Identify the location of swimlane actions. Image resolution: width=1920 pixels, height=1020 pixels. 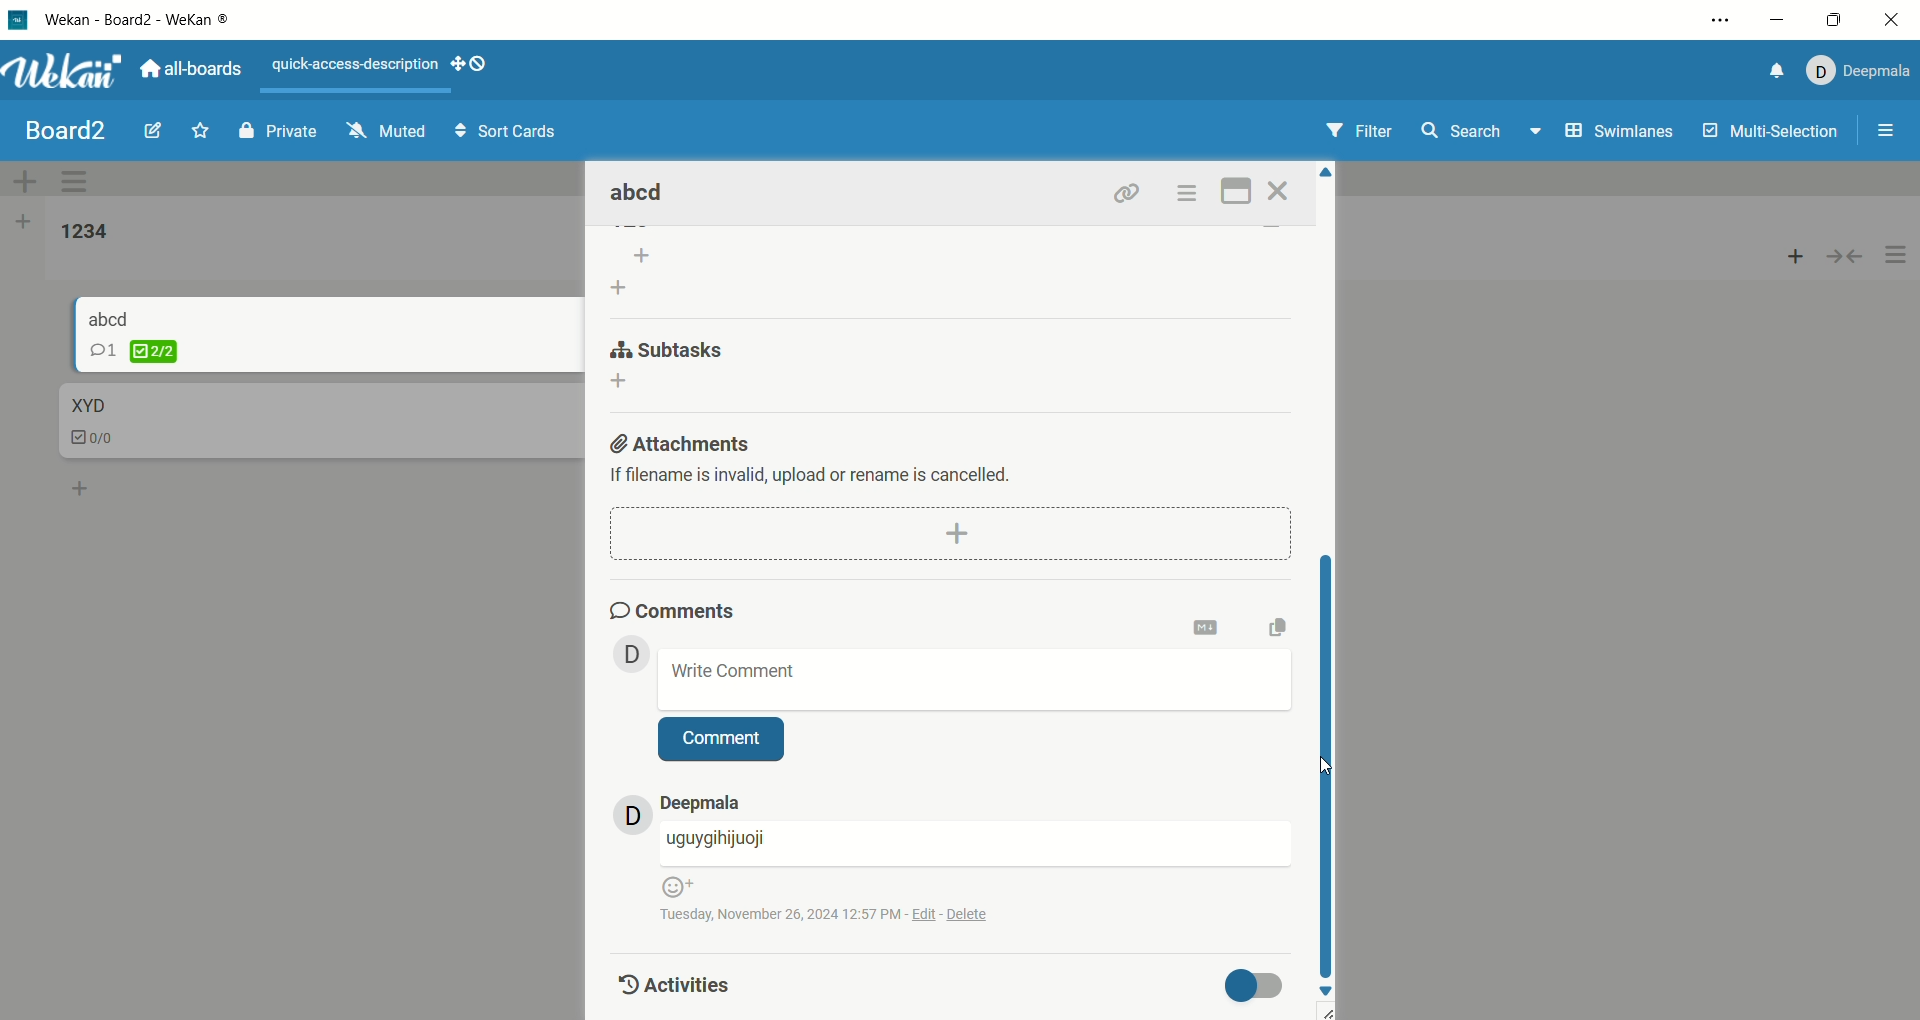
(79, 182).